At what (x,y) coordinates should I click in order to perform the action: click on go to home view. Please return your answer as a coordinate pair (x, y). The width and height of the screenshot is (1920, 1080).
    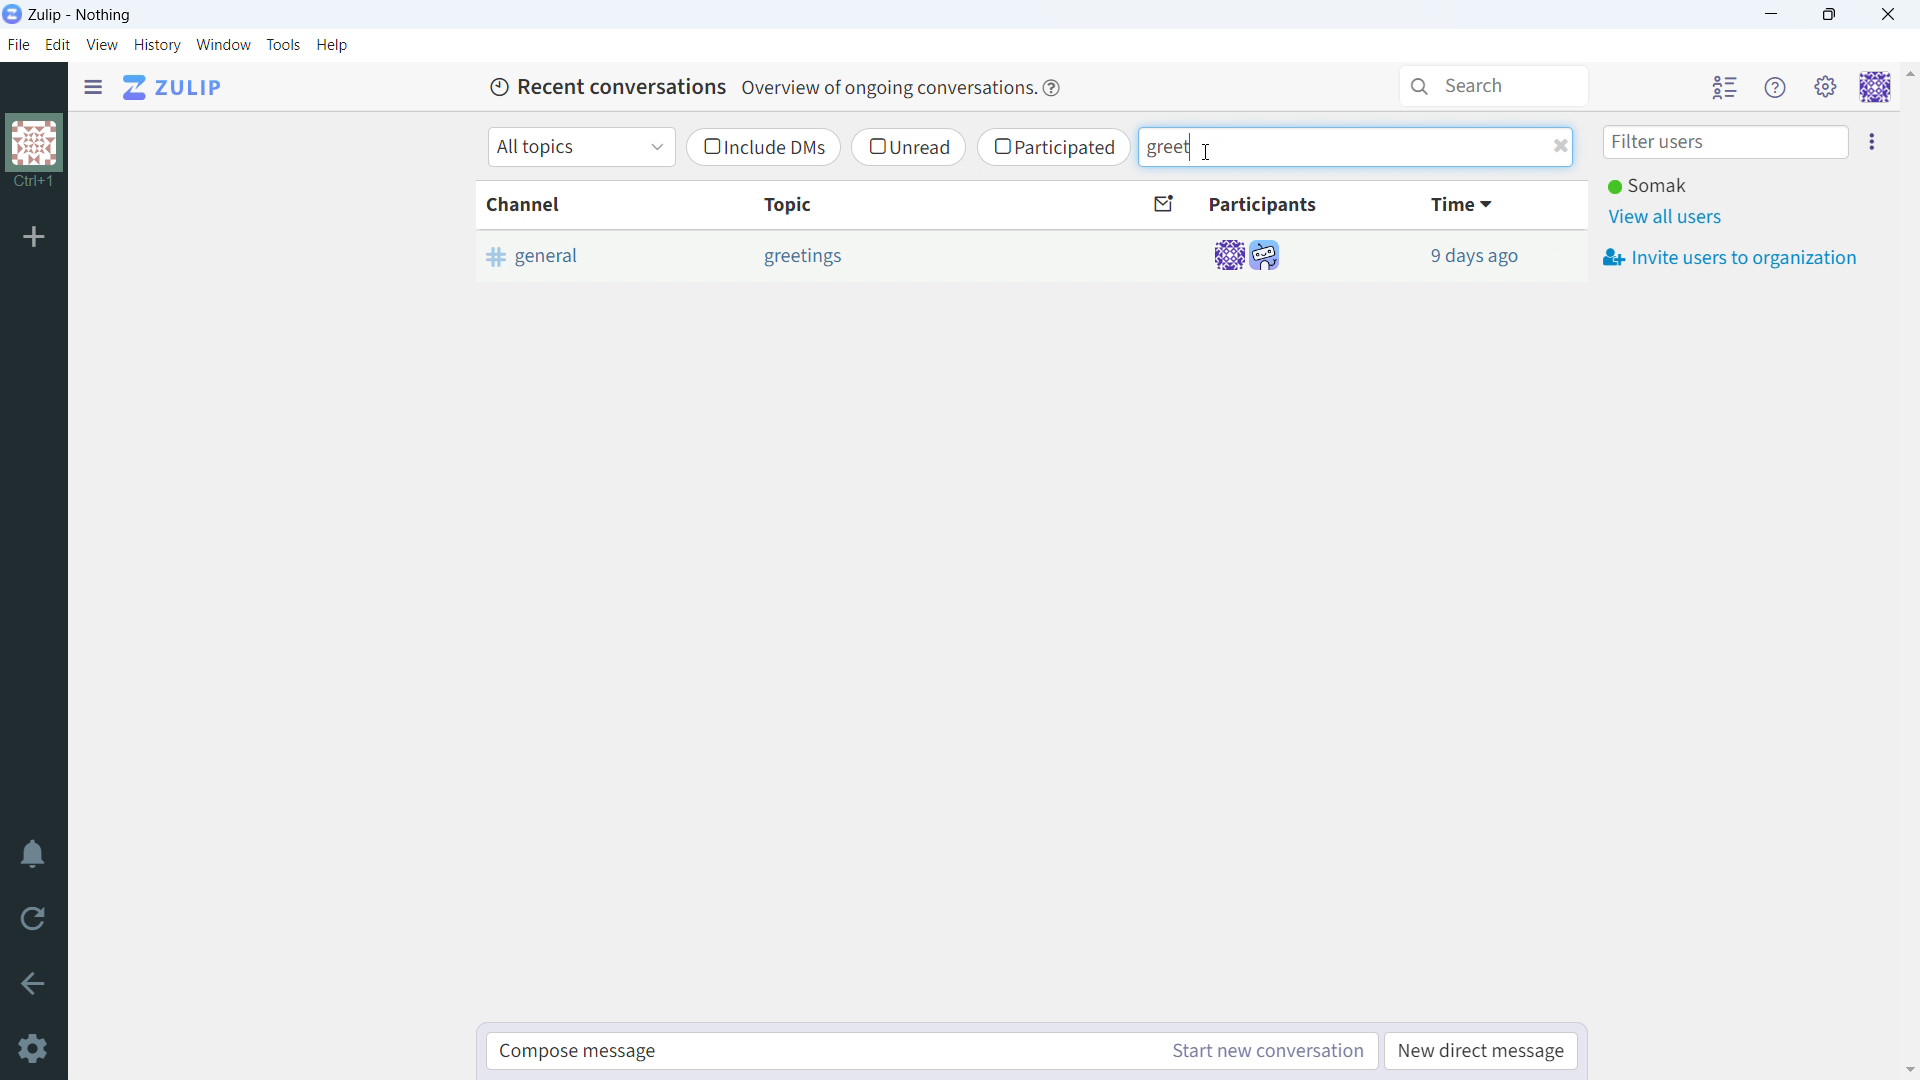
    Looking at the image, I should click on (173, 88).